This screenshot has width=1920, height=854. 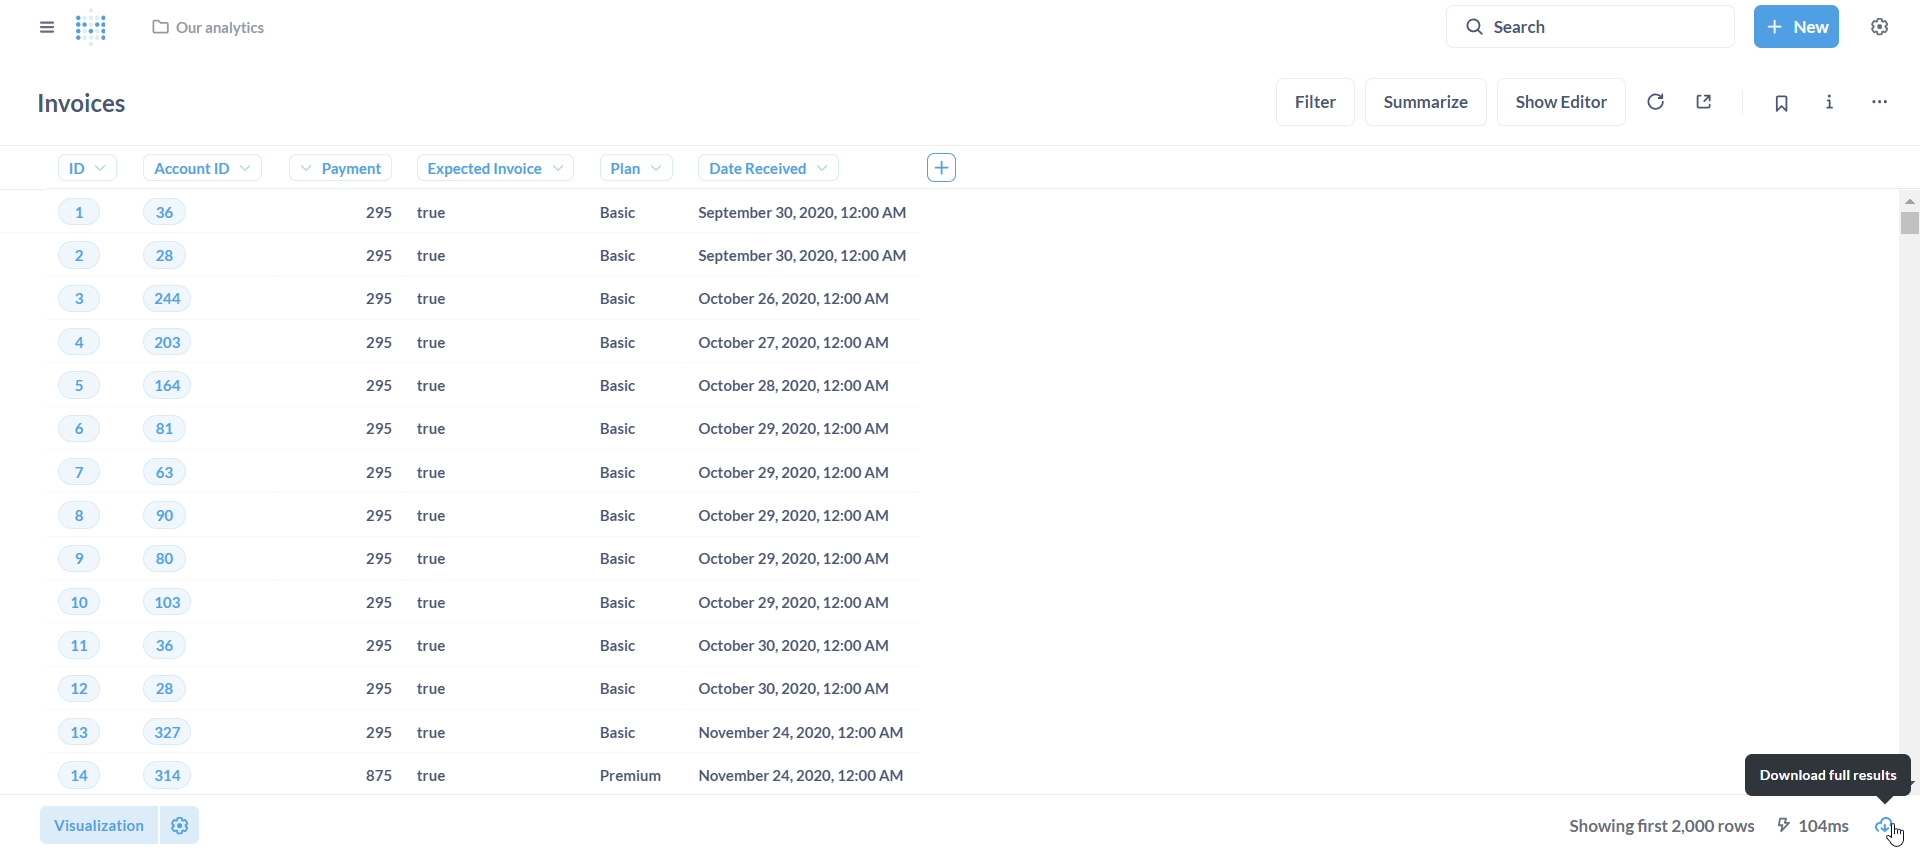 What do you see at coordinates (440, 690) in the screenshot?
I see `true` at bounding box center [440, 690].